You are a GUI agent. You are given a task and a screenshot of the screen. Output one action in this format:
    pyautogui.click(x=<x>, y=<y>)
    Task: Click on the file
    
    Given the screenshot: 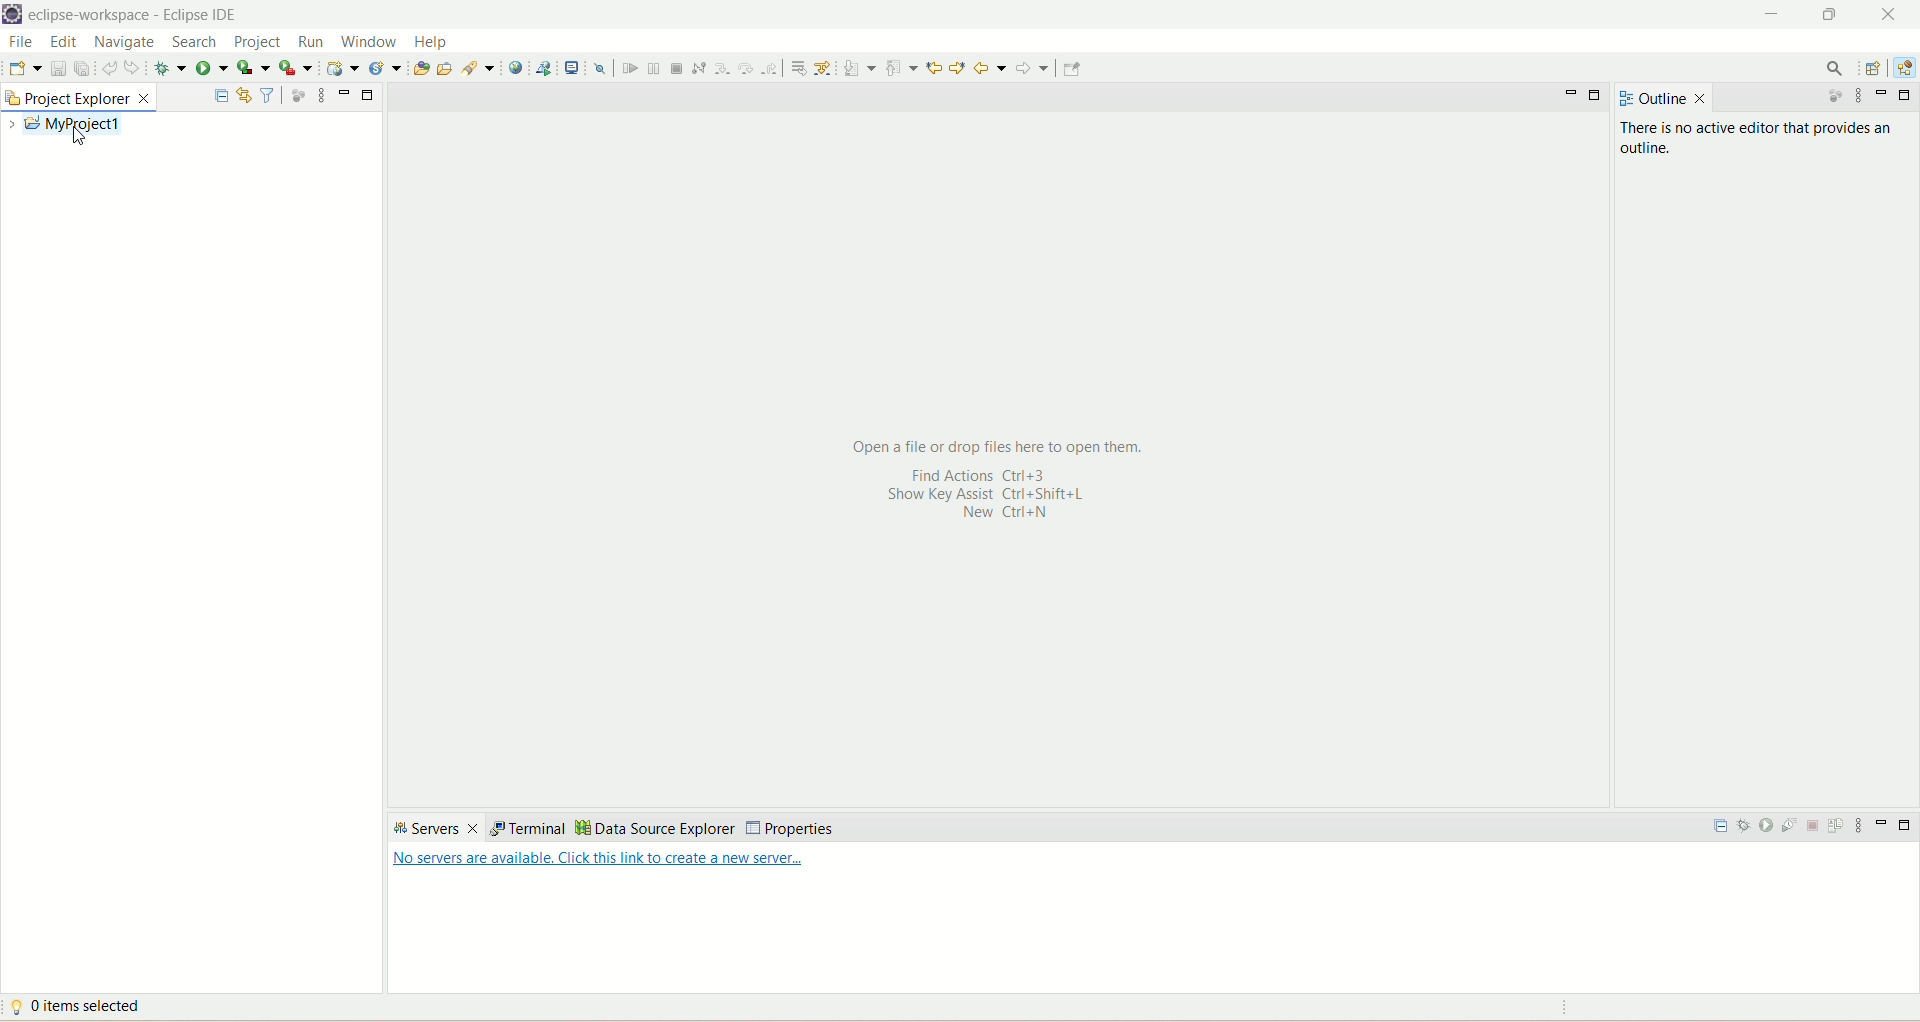 What is the action you would take?
    pyautogui.click(x=19, y=43)
    